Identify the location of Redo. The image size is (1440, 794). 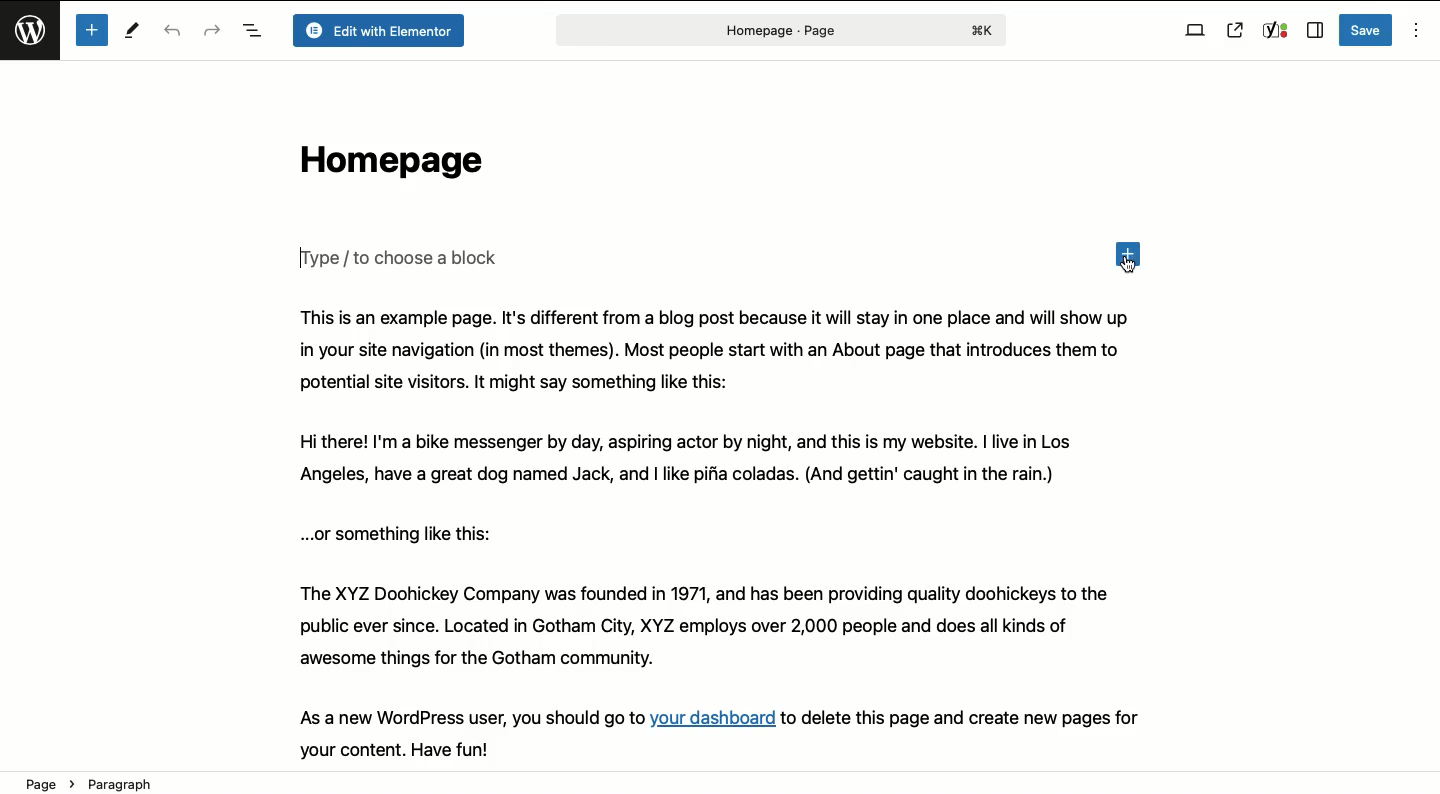
(212, 29).